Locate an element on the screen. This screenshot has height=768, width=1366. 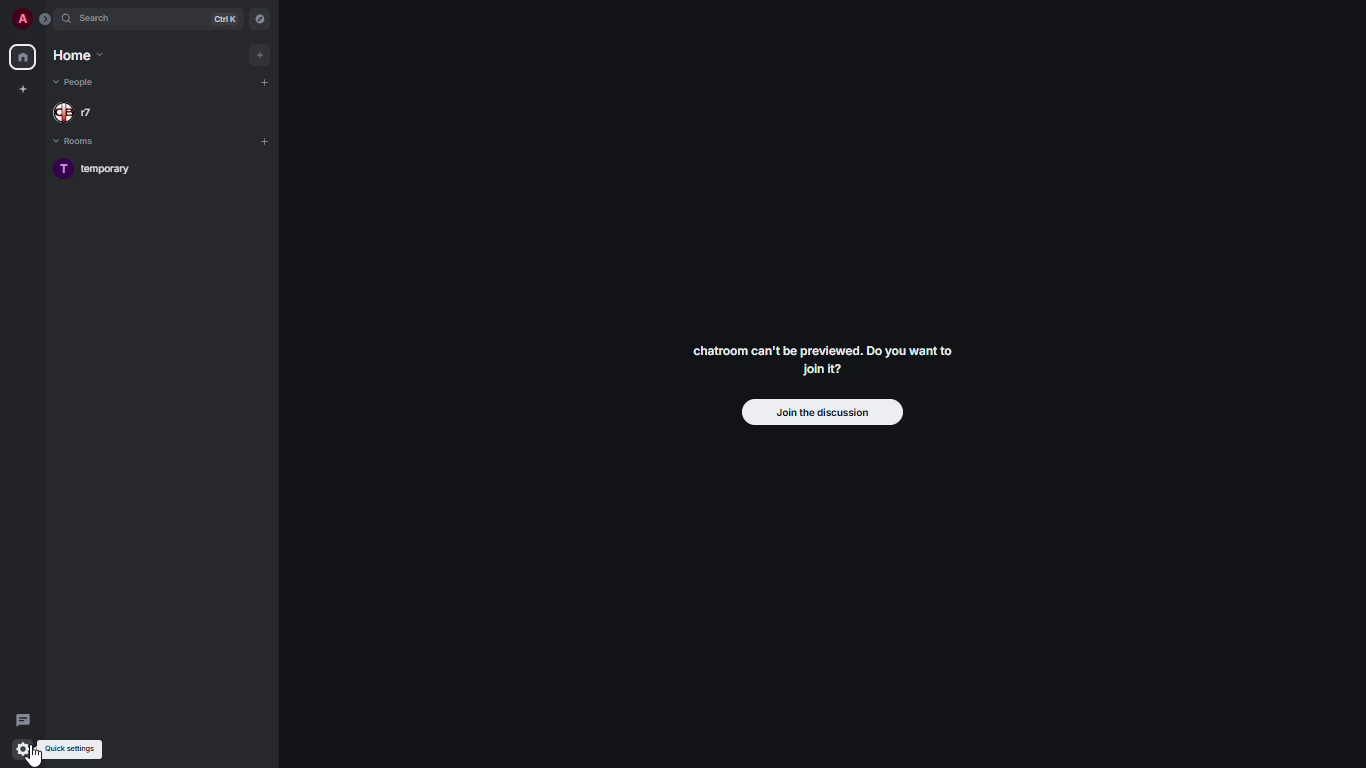
expand is located at coordinates (45, 20).